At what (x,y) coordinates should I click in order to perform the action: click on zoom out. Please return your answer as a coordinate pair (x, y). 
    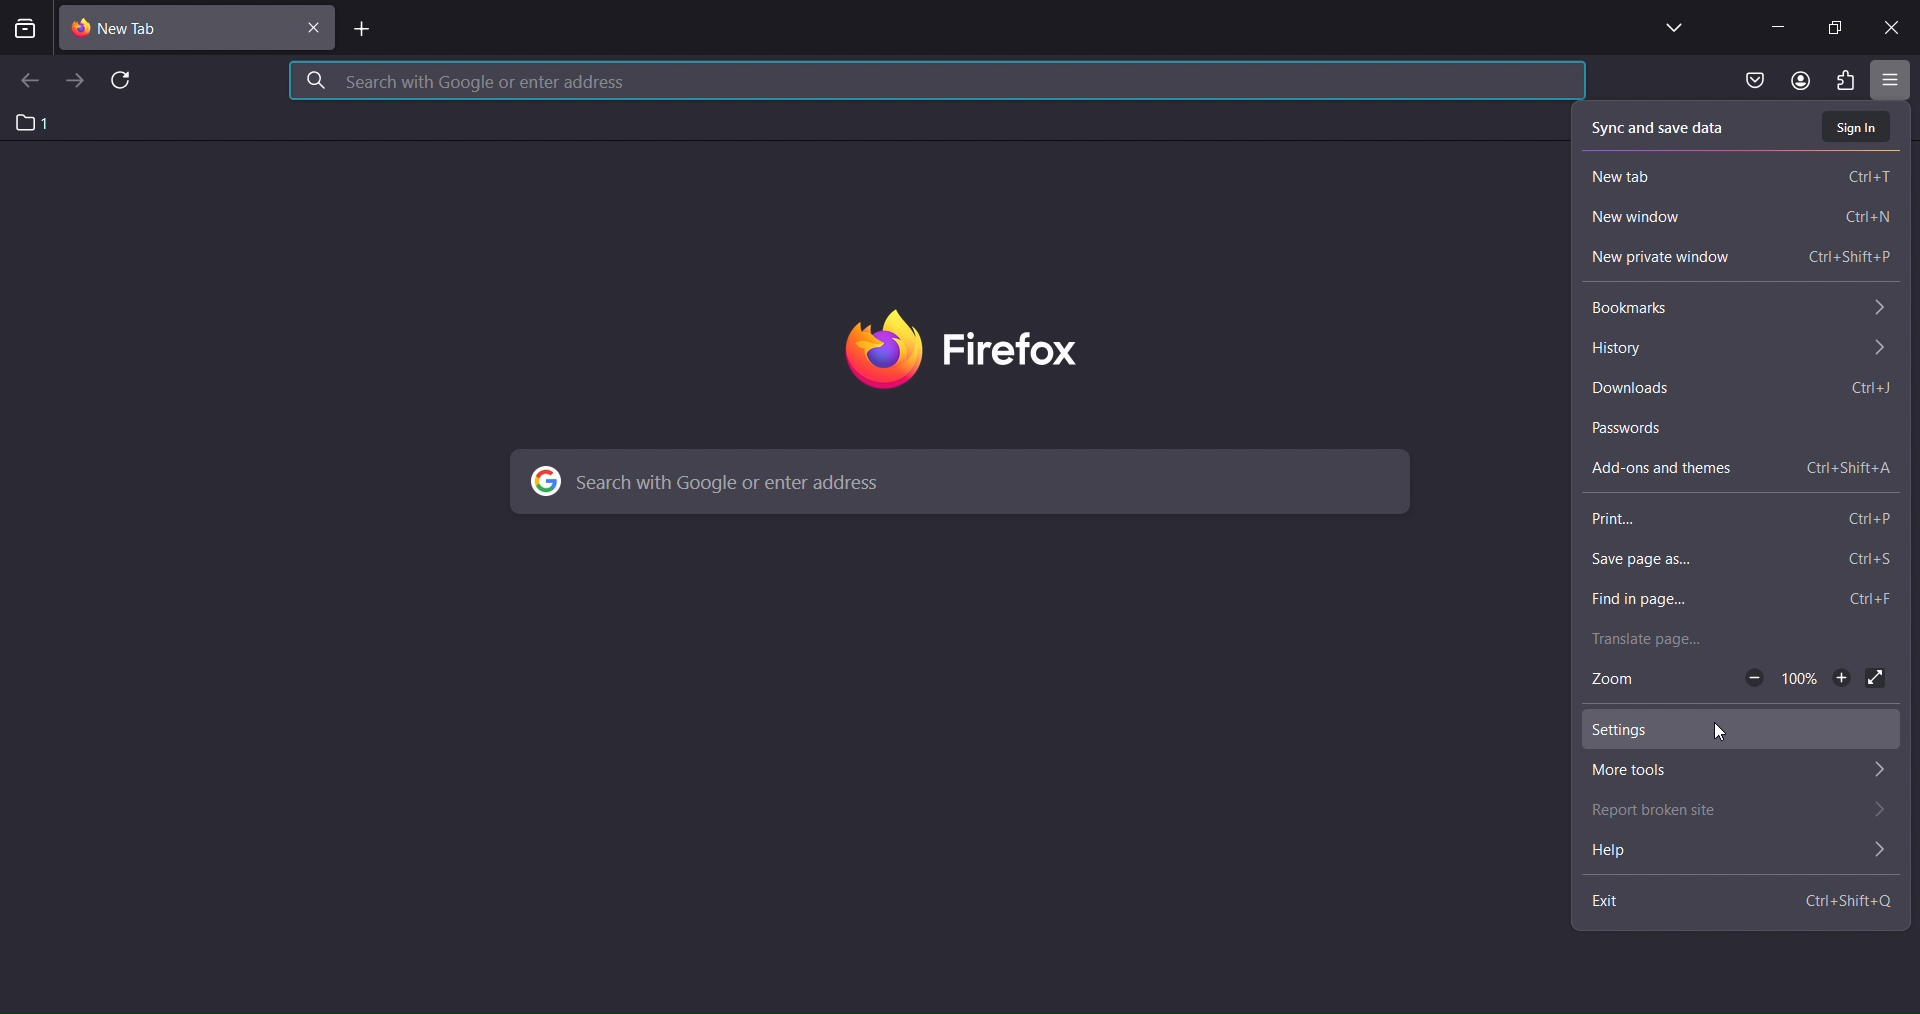
    Looking at the image, I should click on (1844, 680).